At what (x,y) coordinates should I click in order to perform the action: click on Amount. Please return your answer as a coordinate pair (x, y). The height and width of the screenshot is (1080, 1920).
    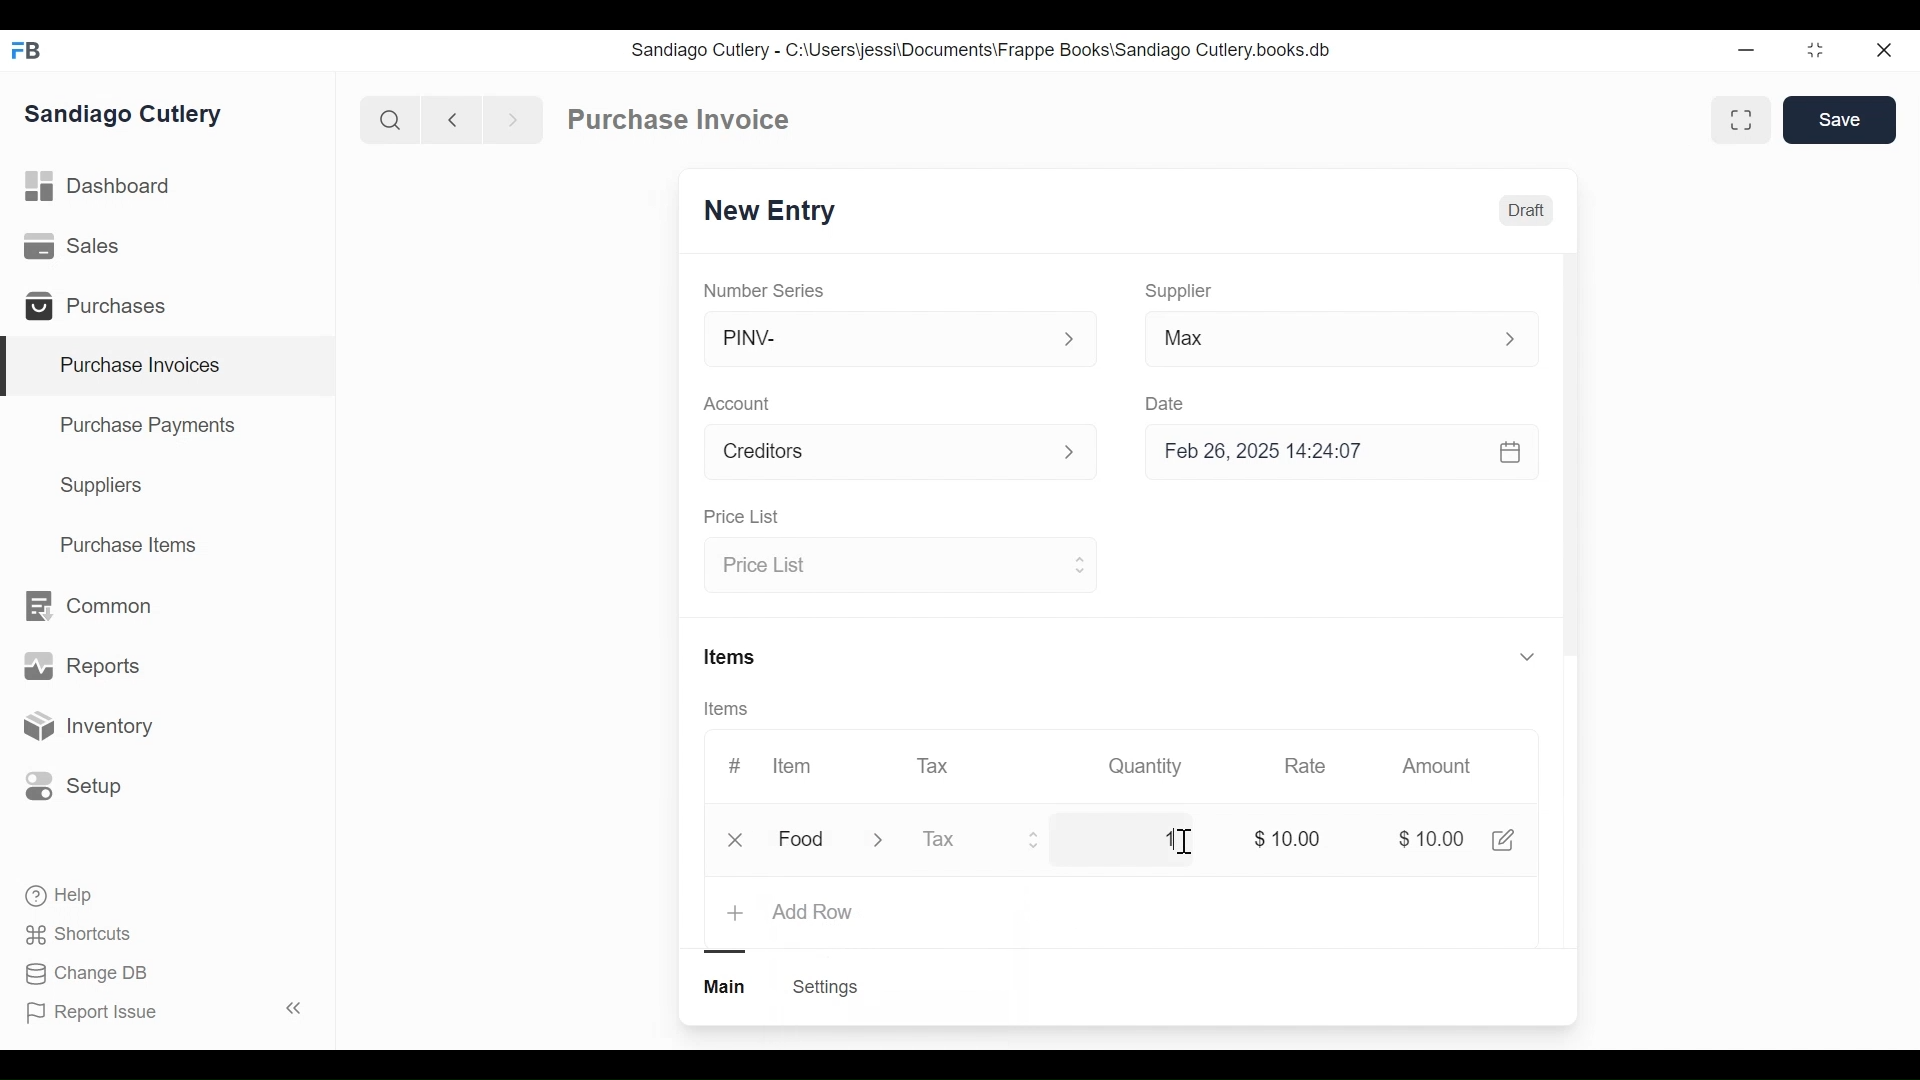
    Looking at the image, I should click on (1441, 767).